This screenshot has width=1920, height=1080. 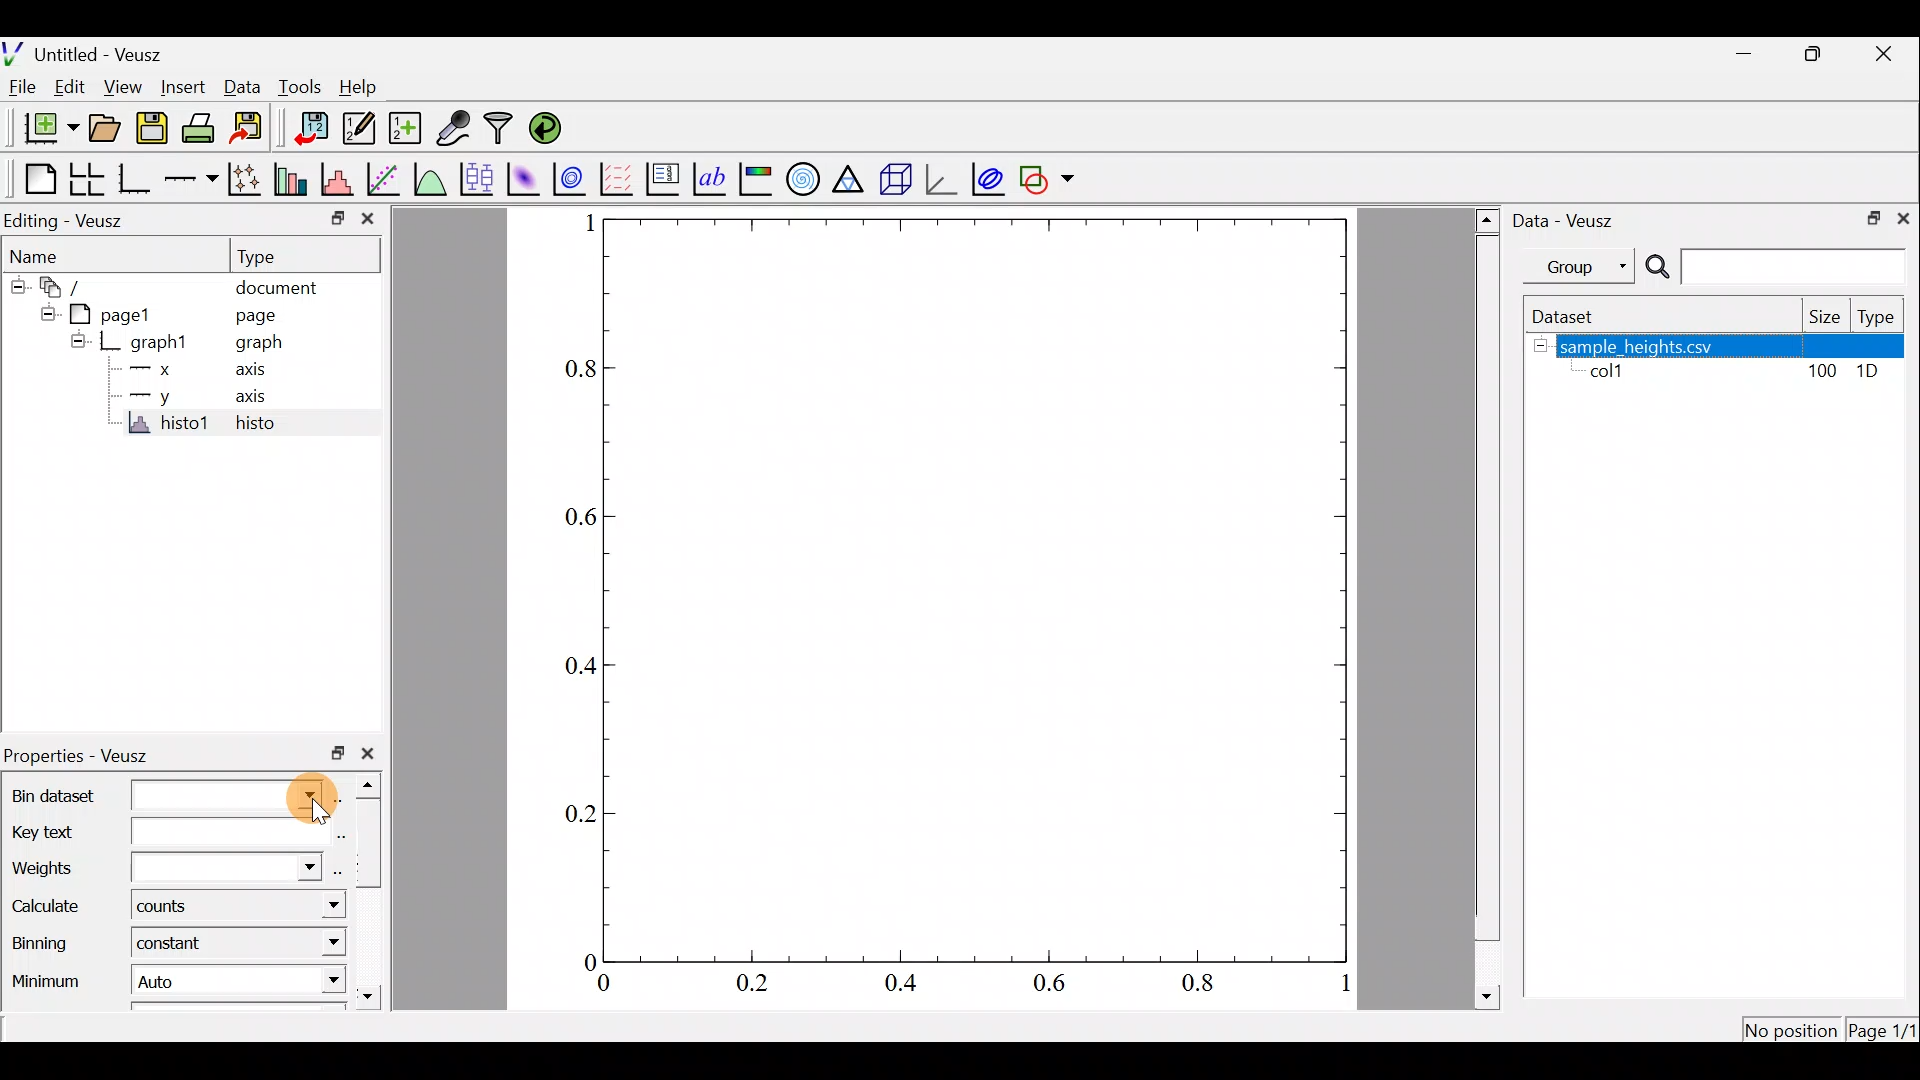 What do you see at coordinates (1880, 316) in the screenshot?
I see `Type` at bounding box center [1880, 316].